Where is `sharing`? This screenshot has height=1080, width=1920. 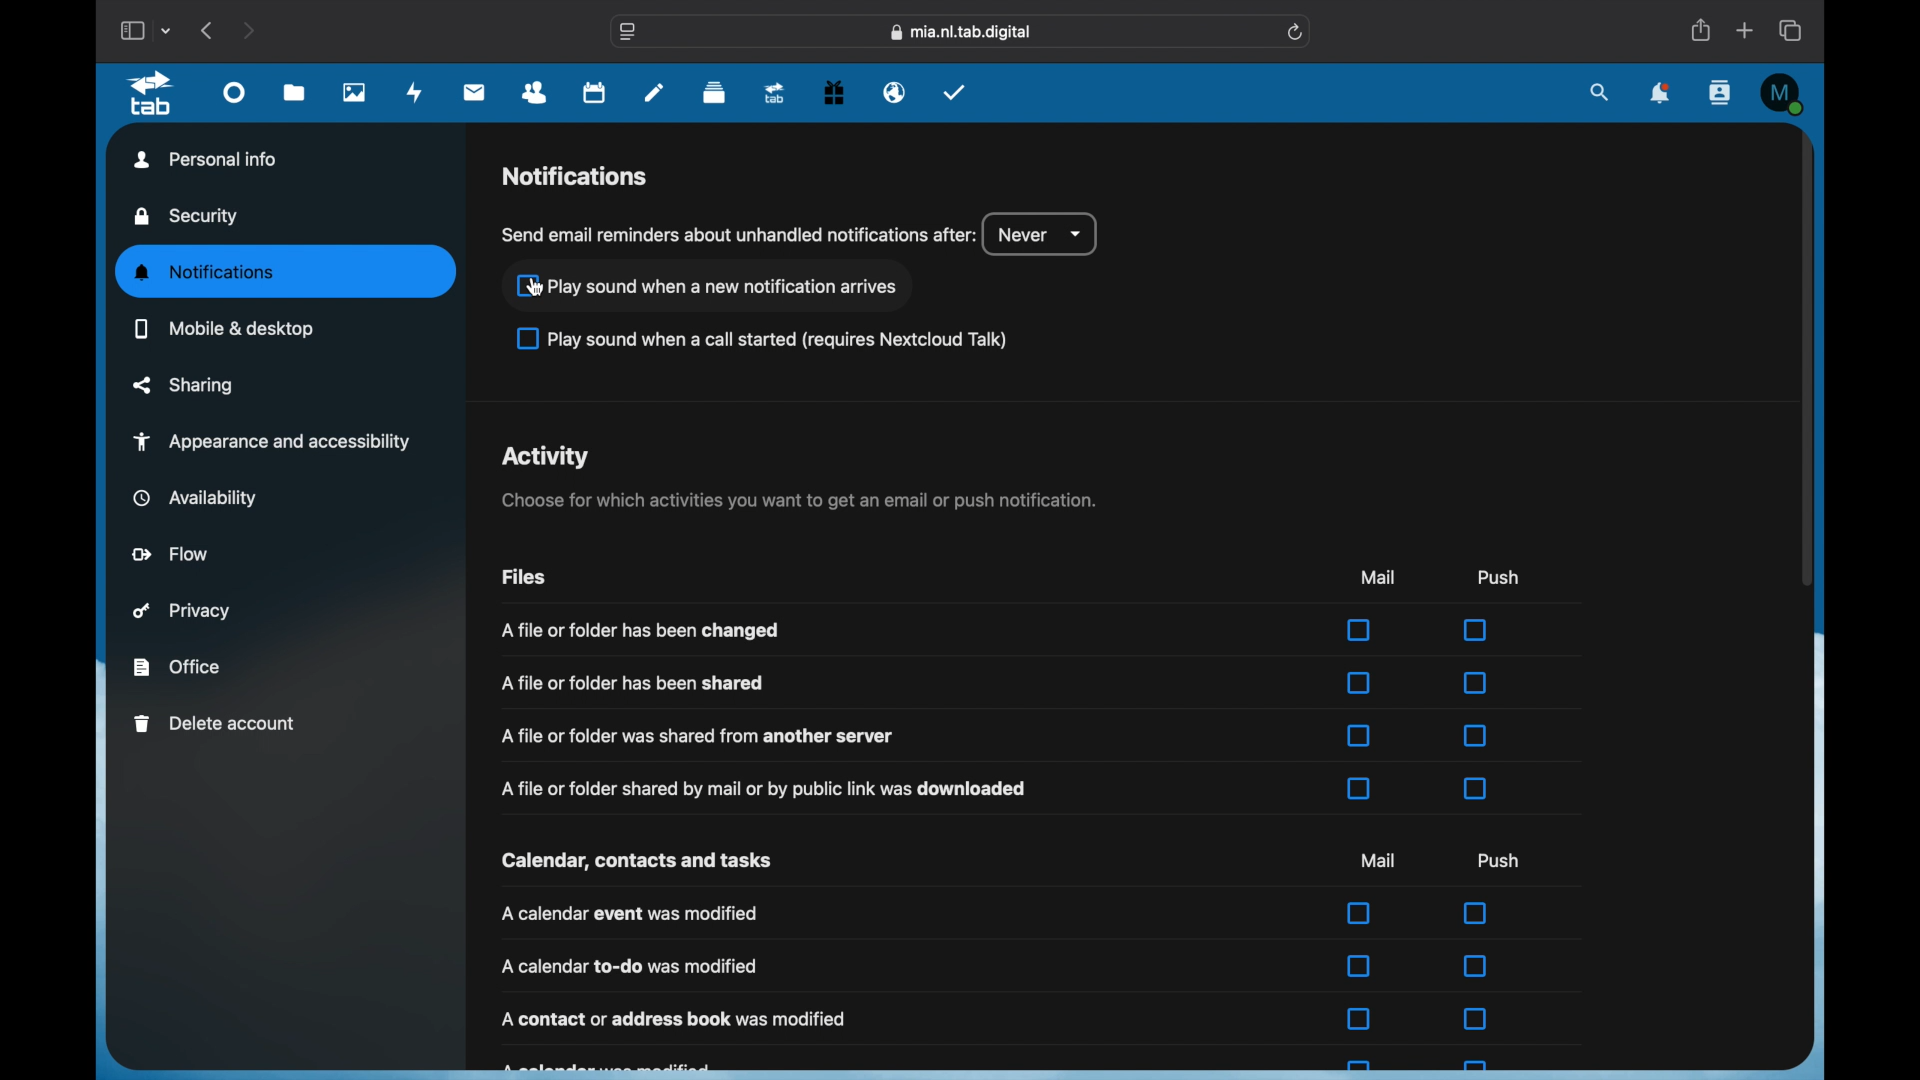 sharing is located at coordinates (184, 385).